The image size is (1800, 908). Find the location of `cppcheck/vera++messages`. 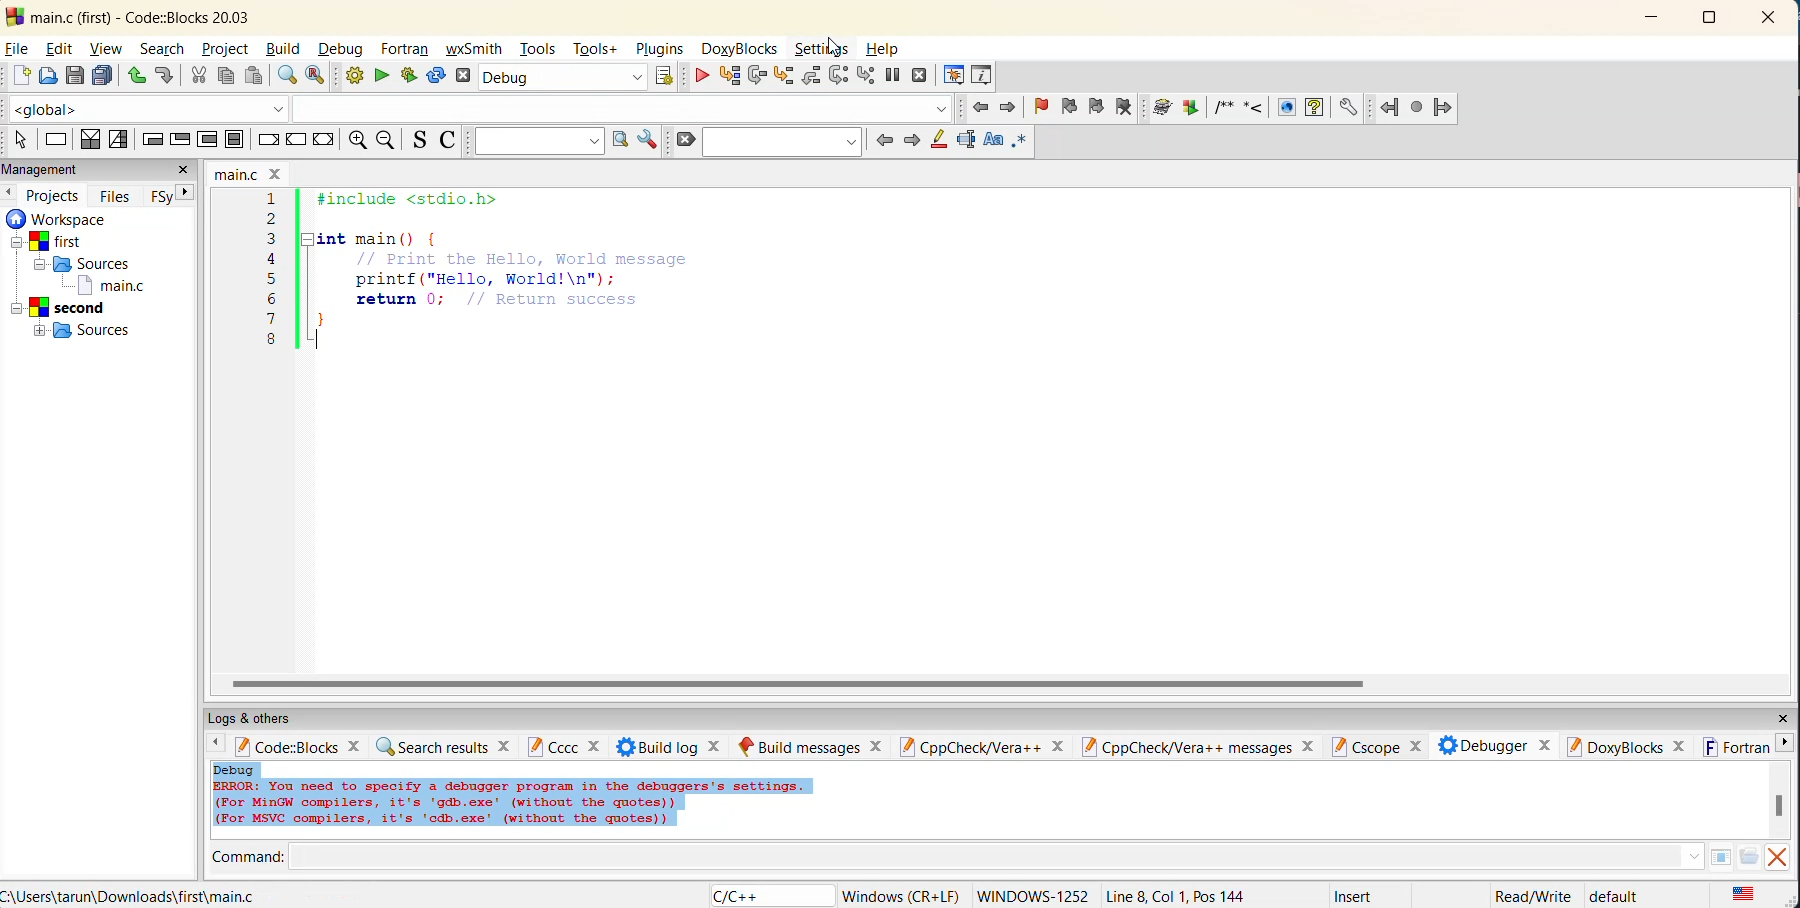

cppcheck/vera++messages is located at coordinates (1200, 747).